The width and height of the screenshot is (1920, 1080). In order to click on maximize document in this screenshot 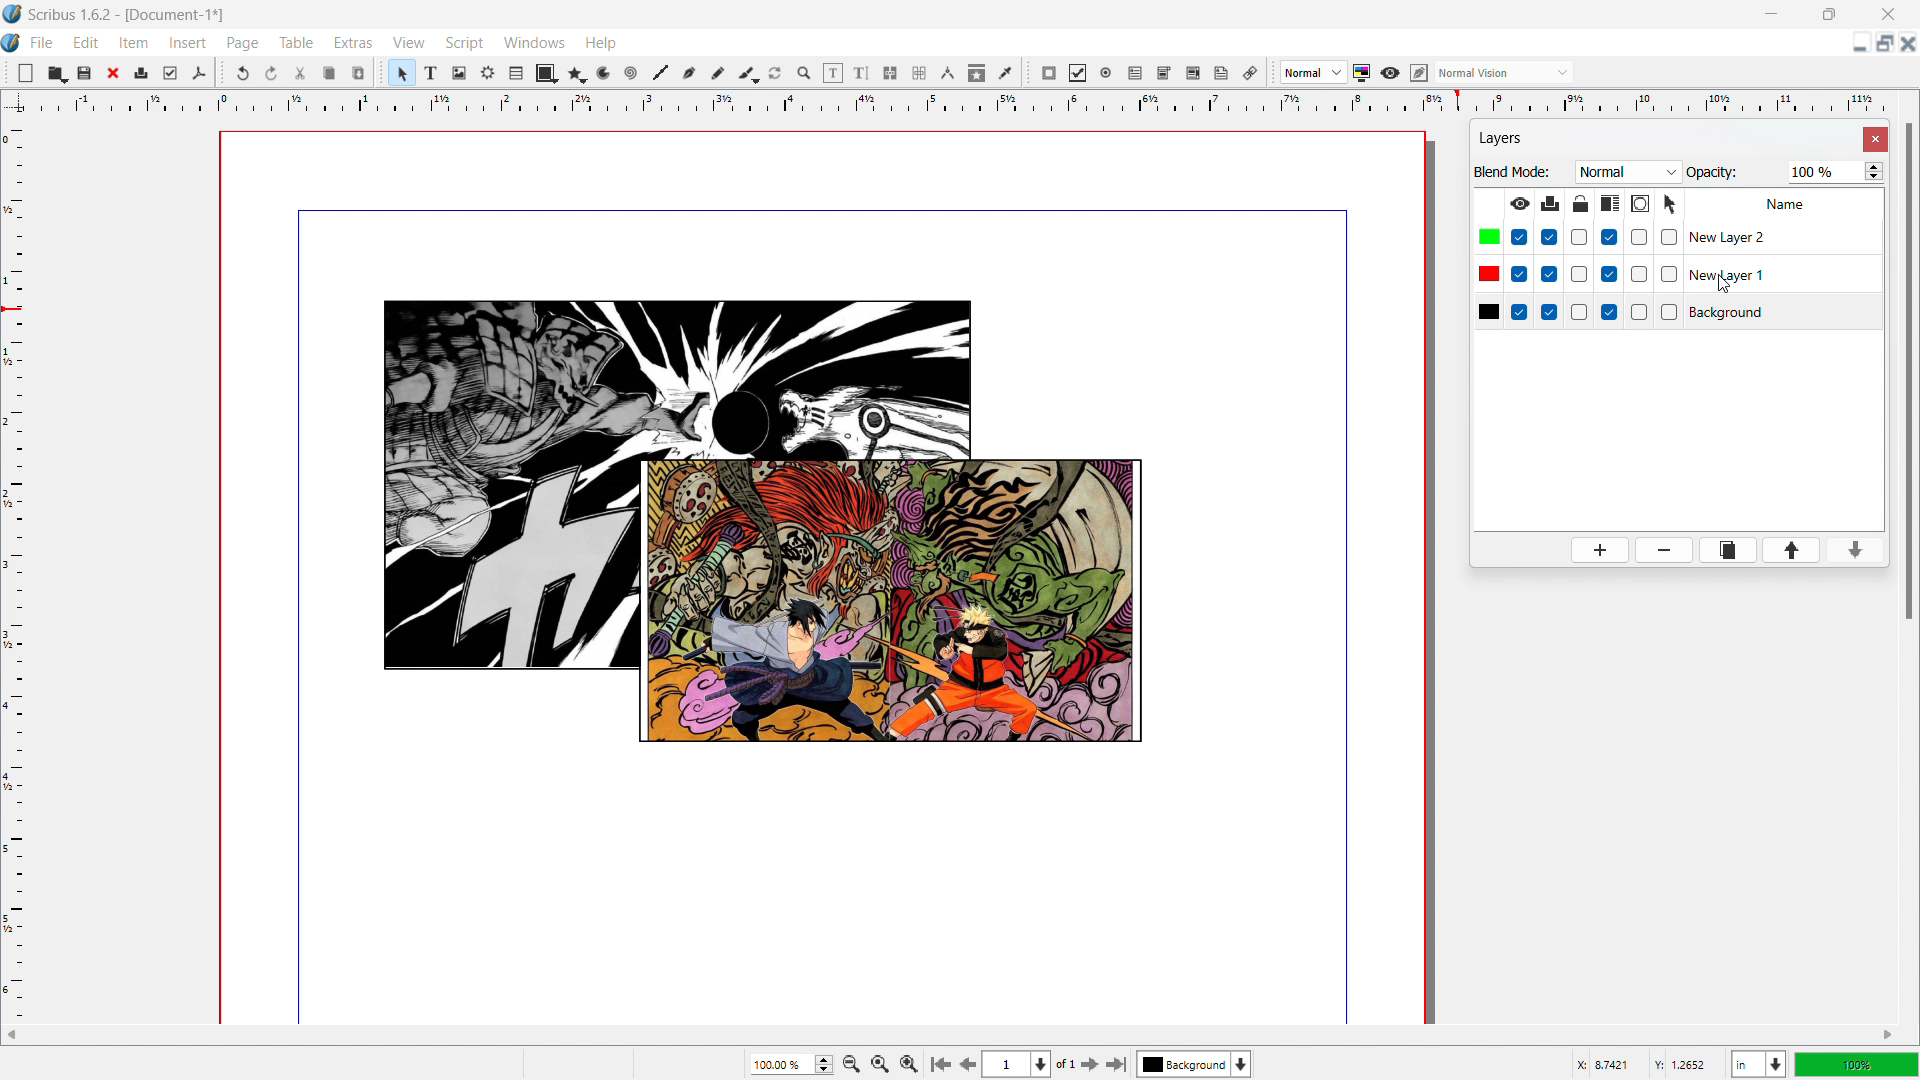, I will do `click(1882, 42)`.